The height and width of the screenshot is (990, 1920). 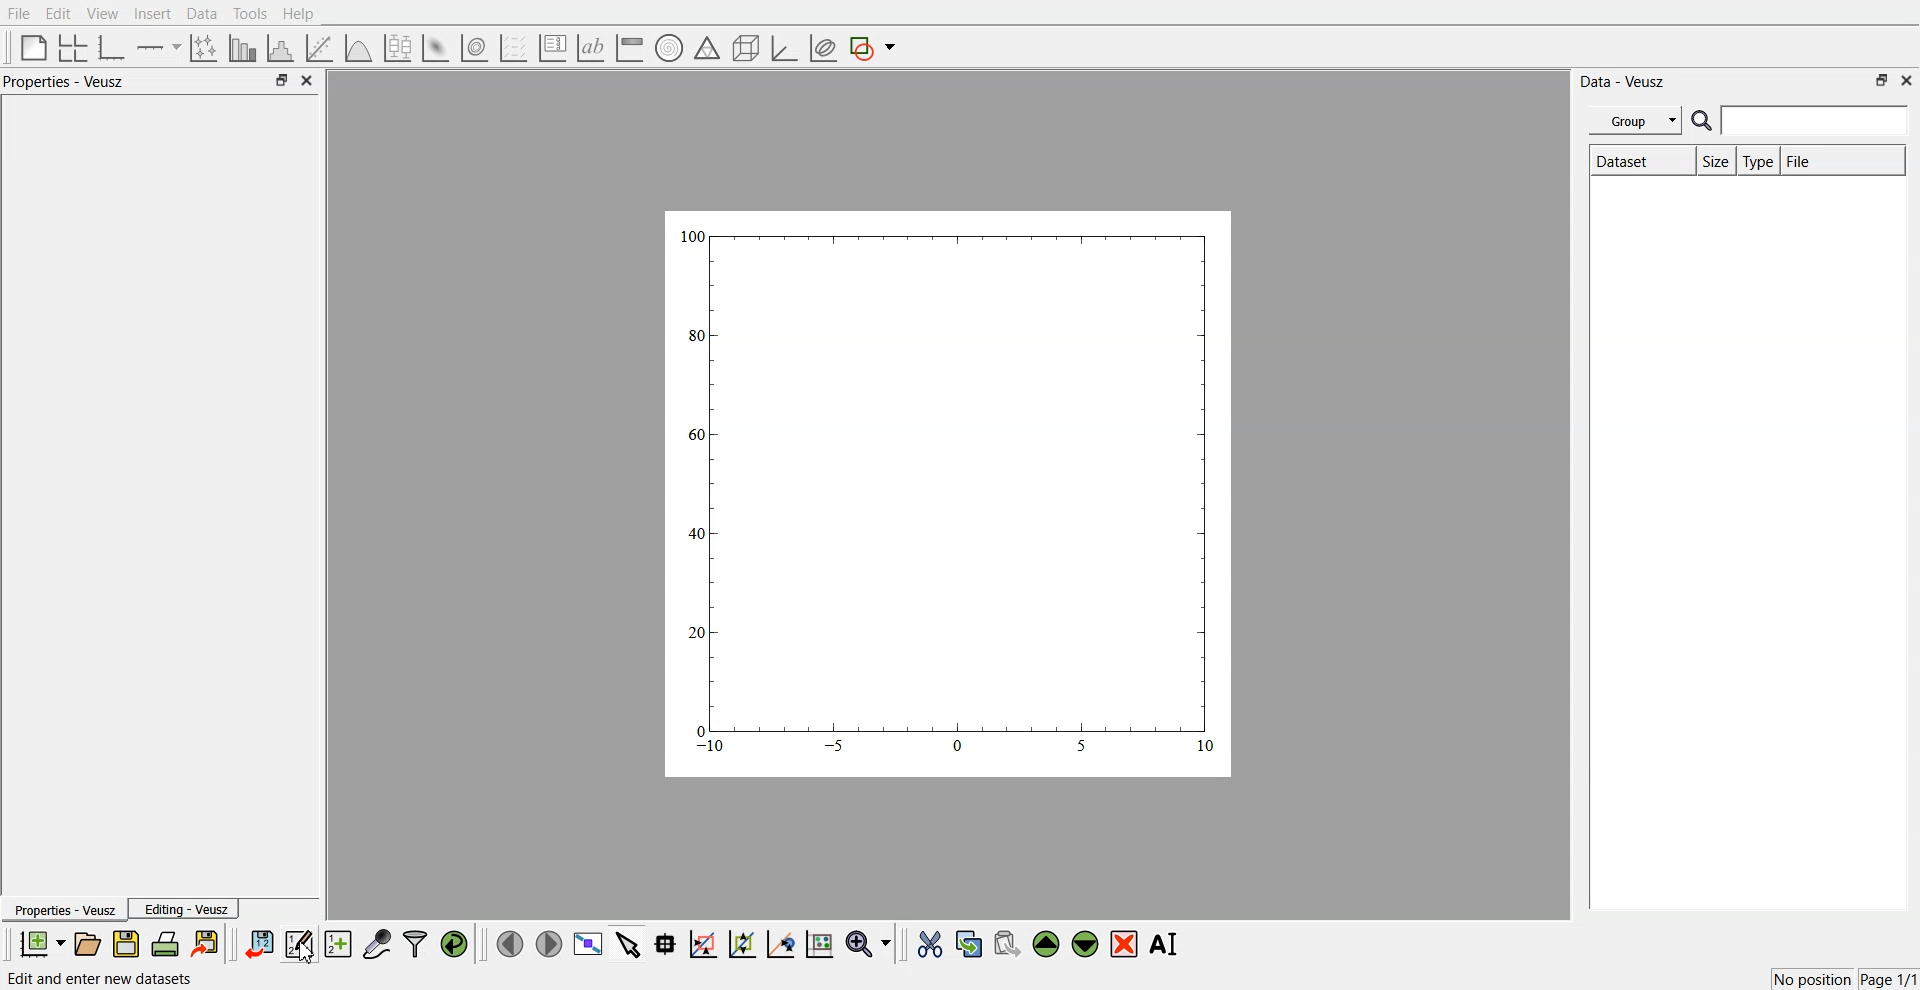 What do you see at coordinates (668, 50) in the screenshot?
I see `polar graph` at bounding box center [668, 50].